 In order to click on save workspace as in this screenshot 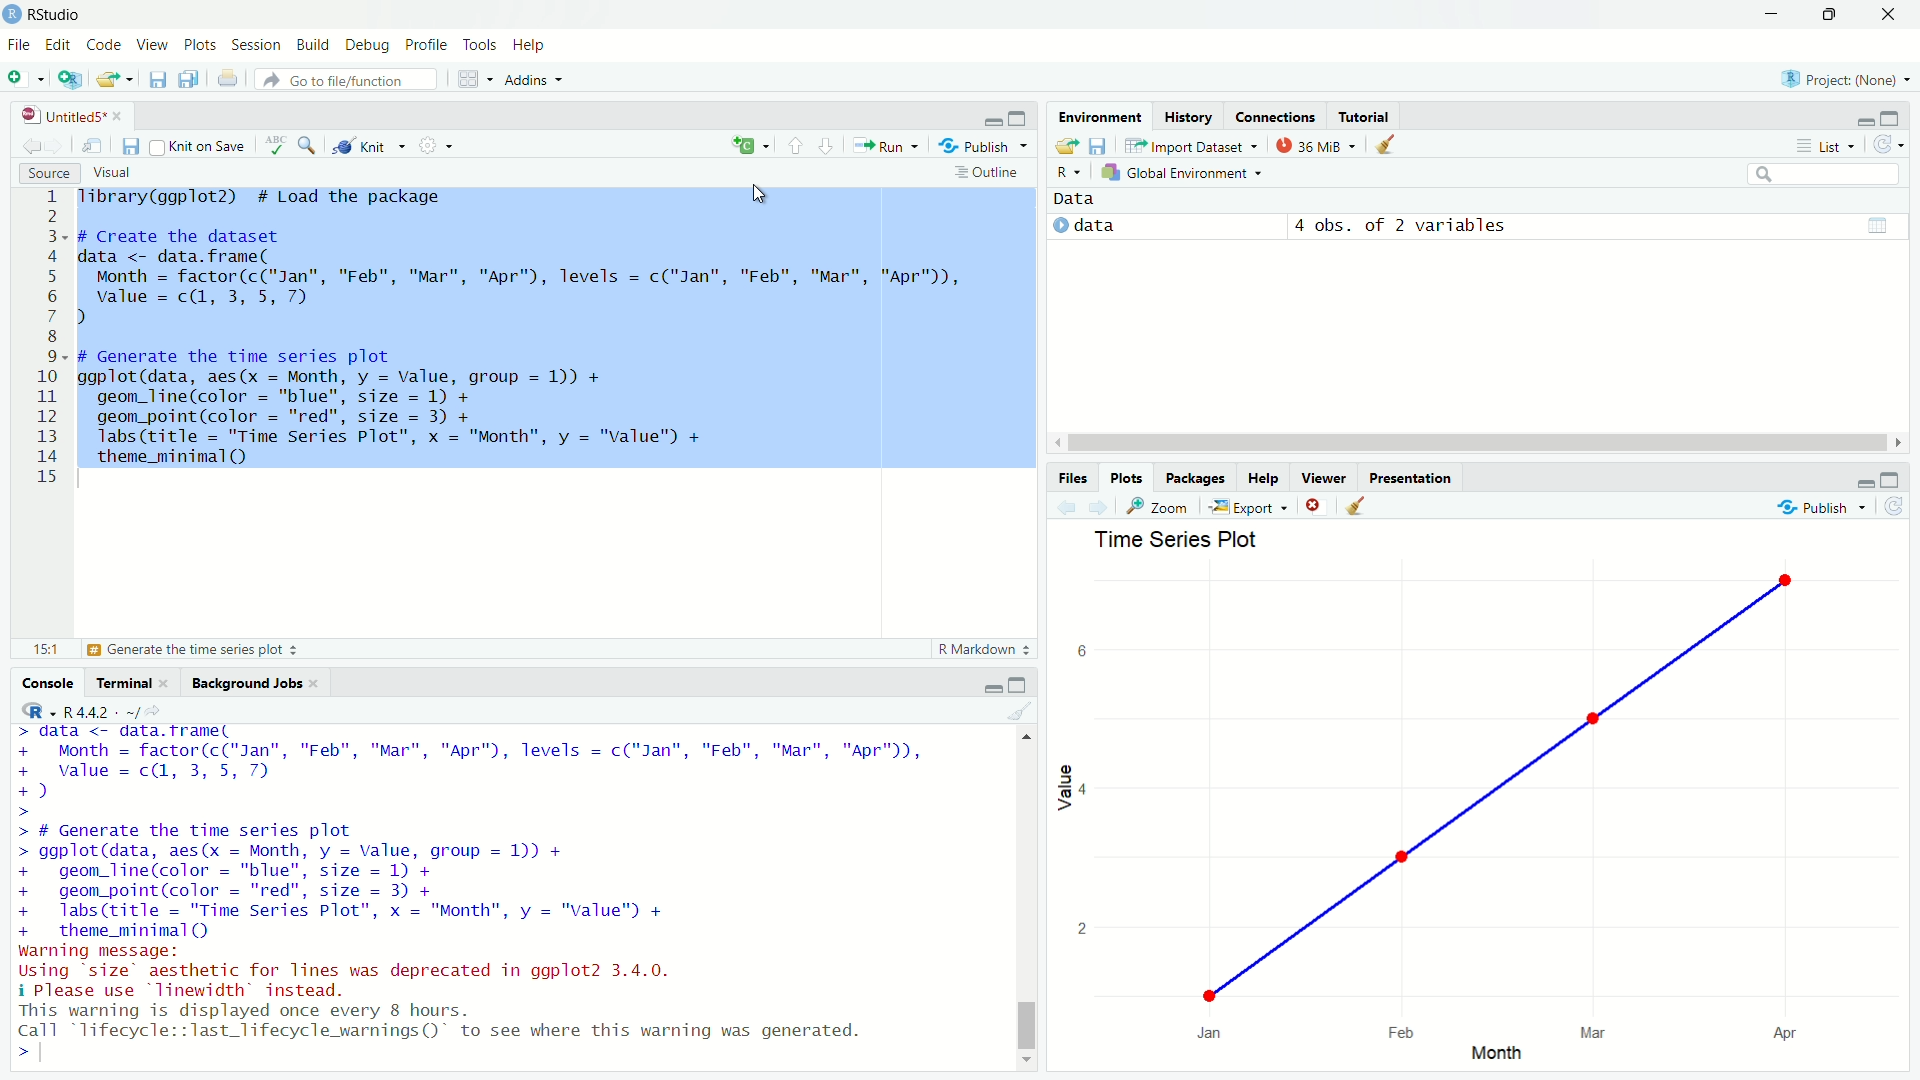, I will do `click(1101, 146)`.